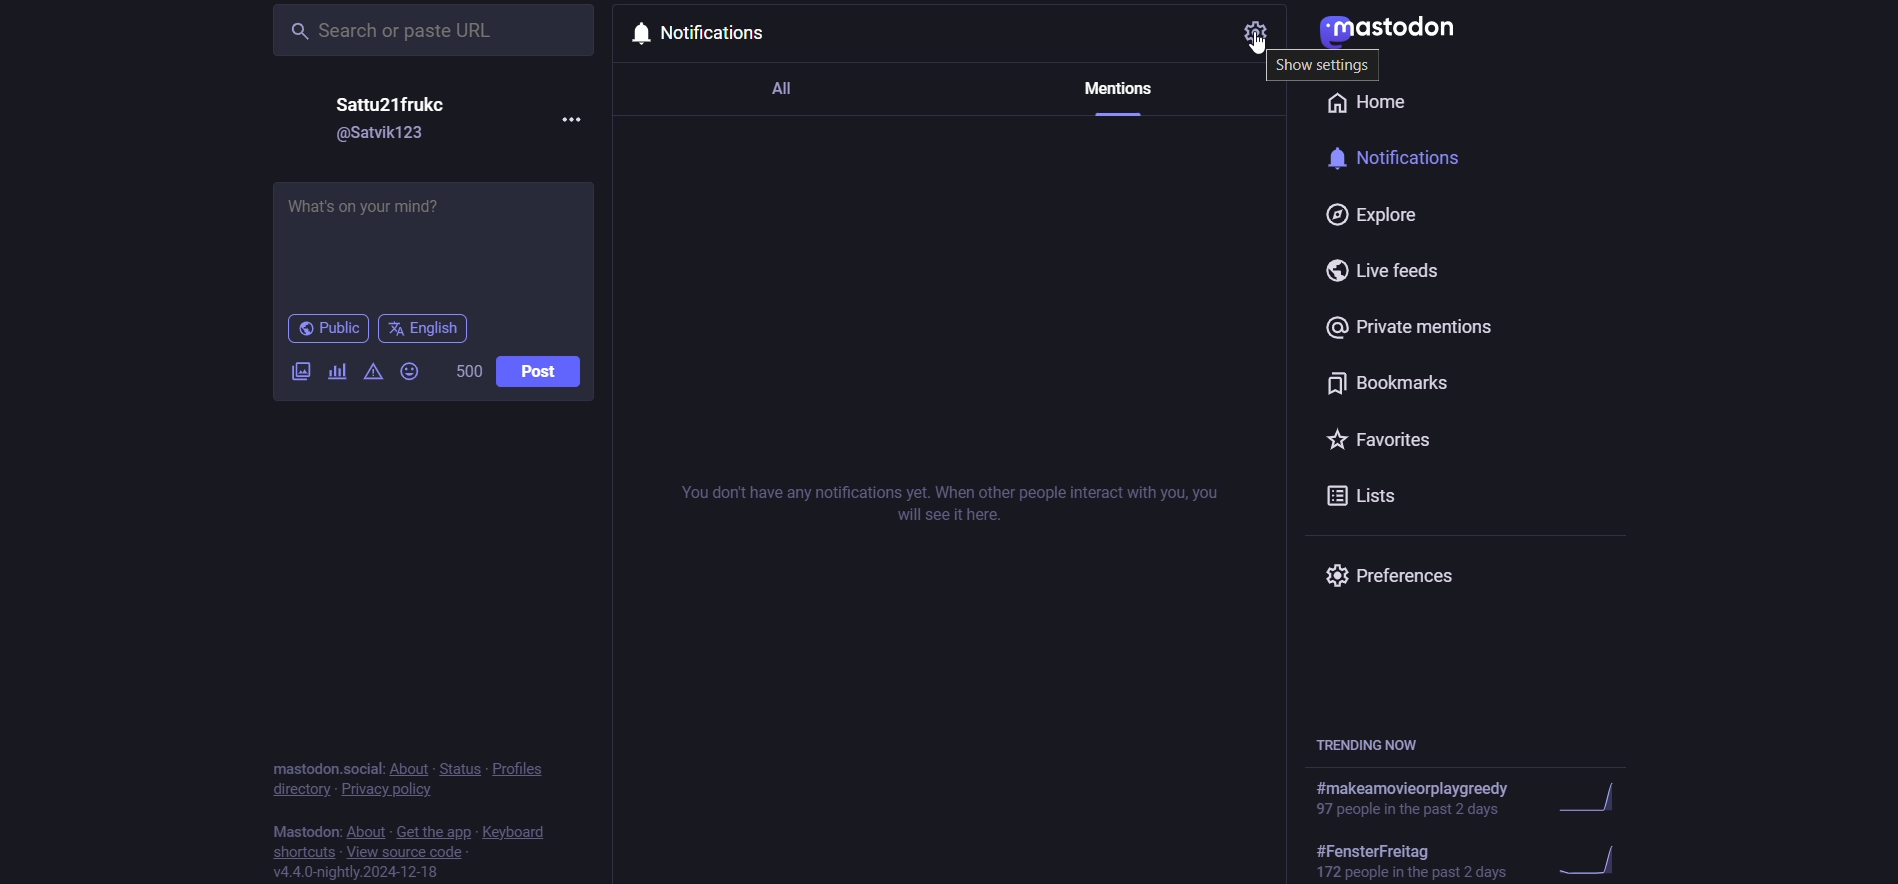 This screenshot has width=1898, height=884. Describe the element at coordinates (1414, 325) in the screenshot. I see `Private mentions` at that location.